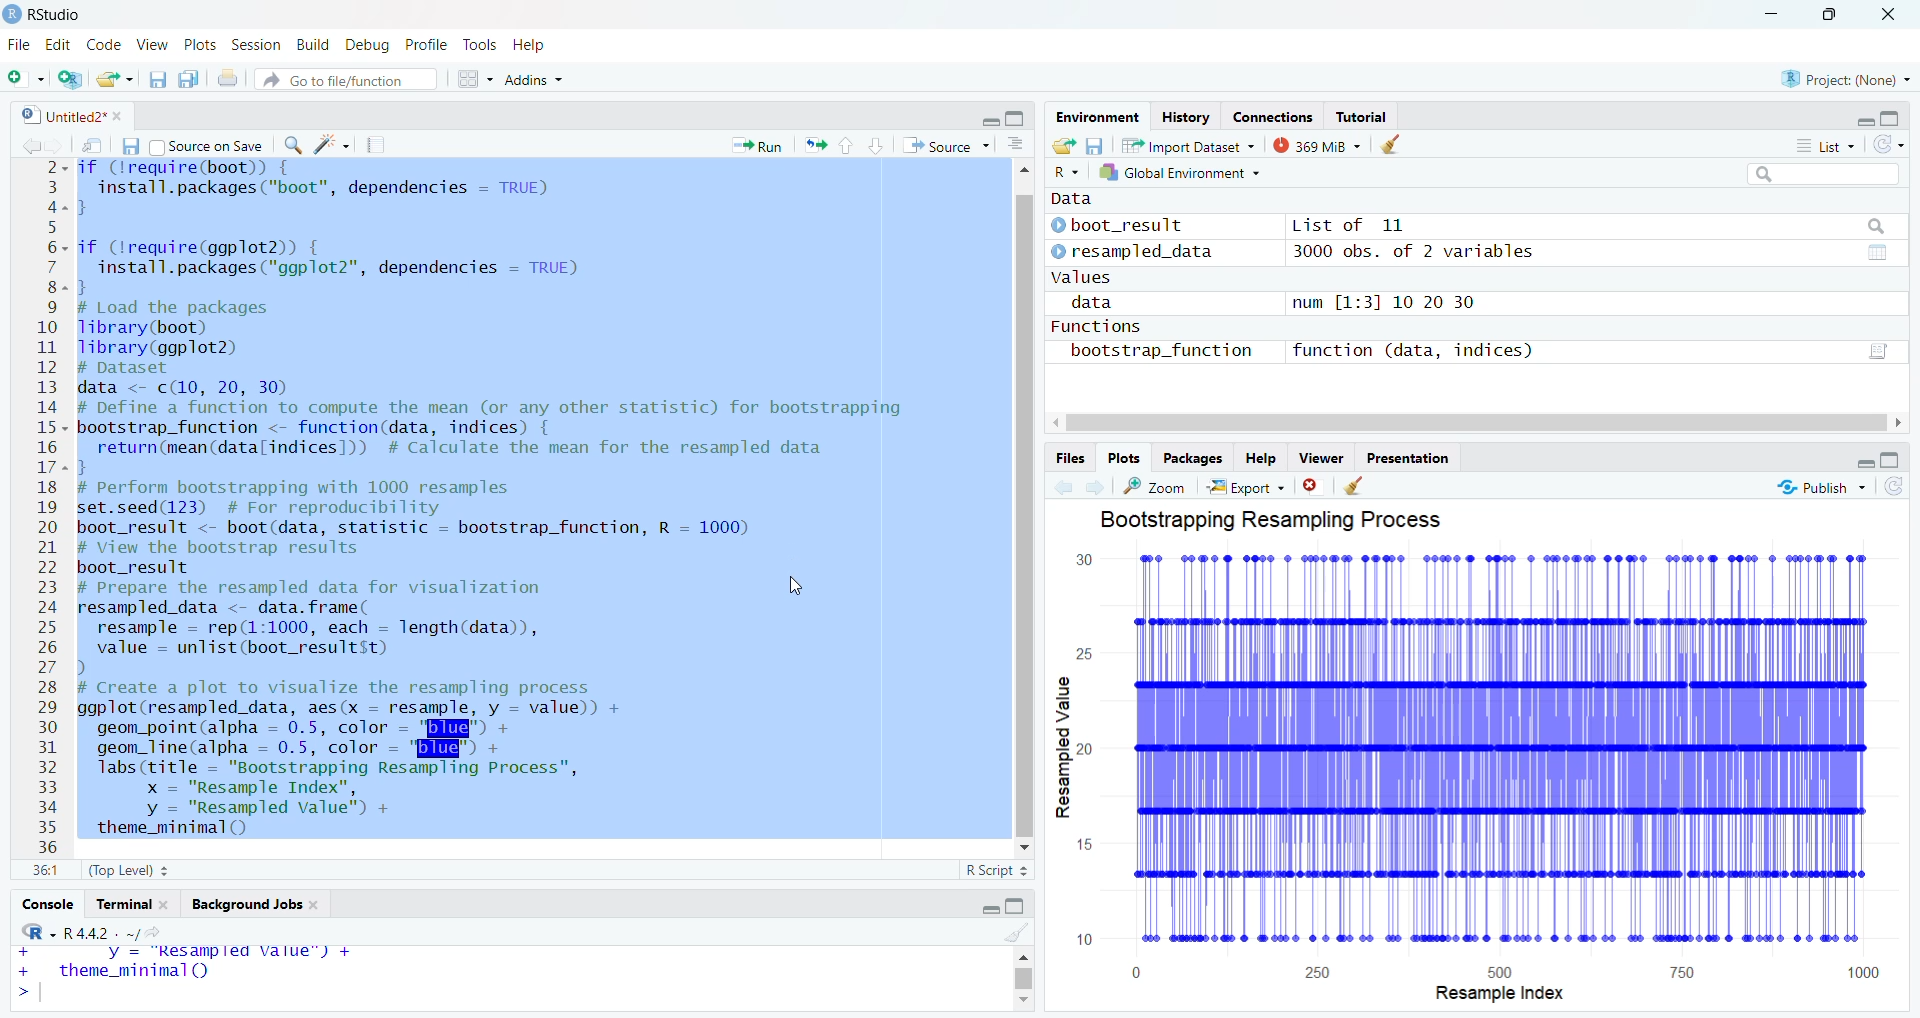 This screenshot has width=1920, height=1018. Describe the element at coordinates (845, 147) in the screenshot. I see `go to previous section/chunk` at that location.